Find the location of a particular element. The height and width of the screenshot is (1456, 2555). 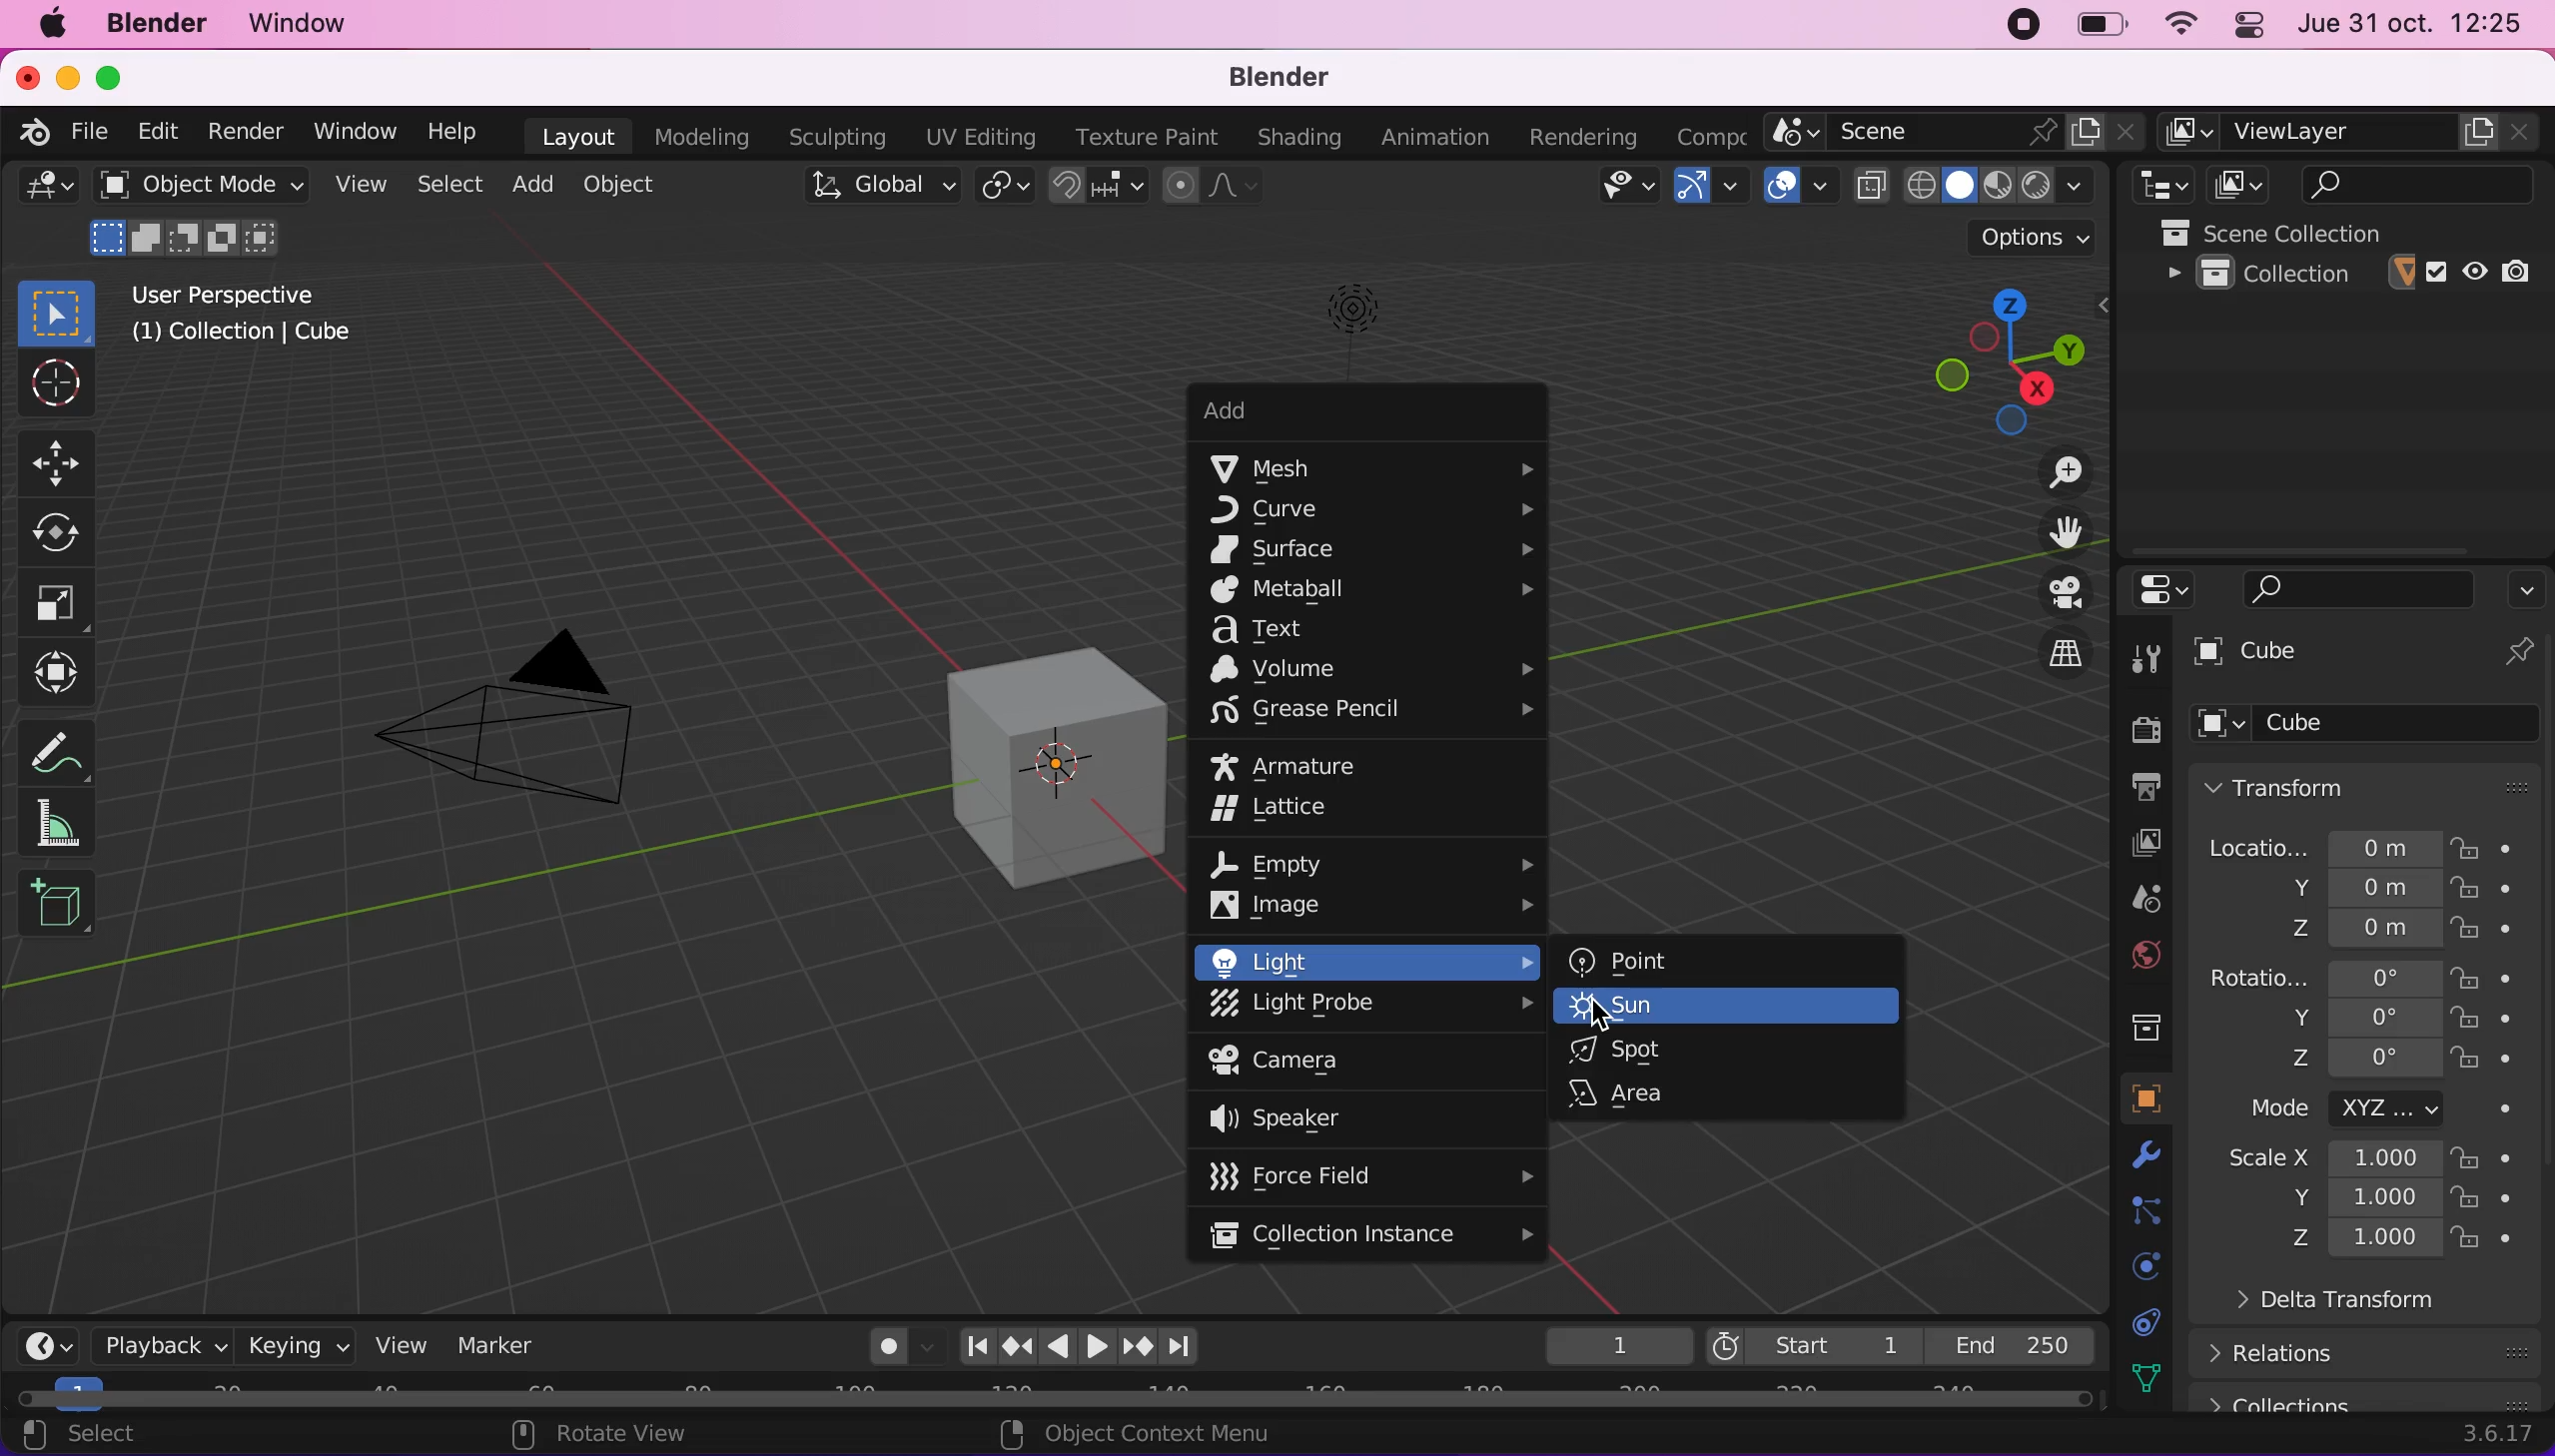

add is located at coordinates (1335, 416).